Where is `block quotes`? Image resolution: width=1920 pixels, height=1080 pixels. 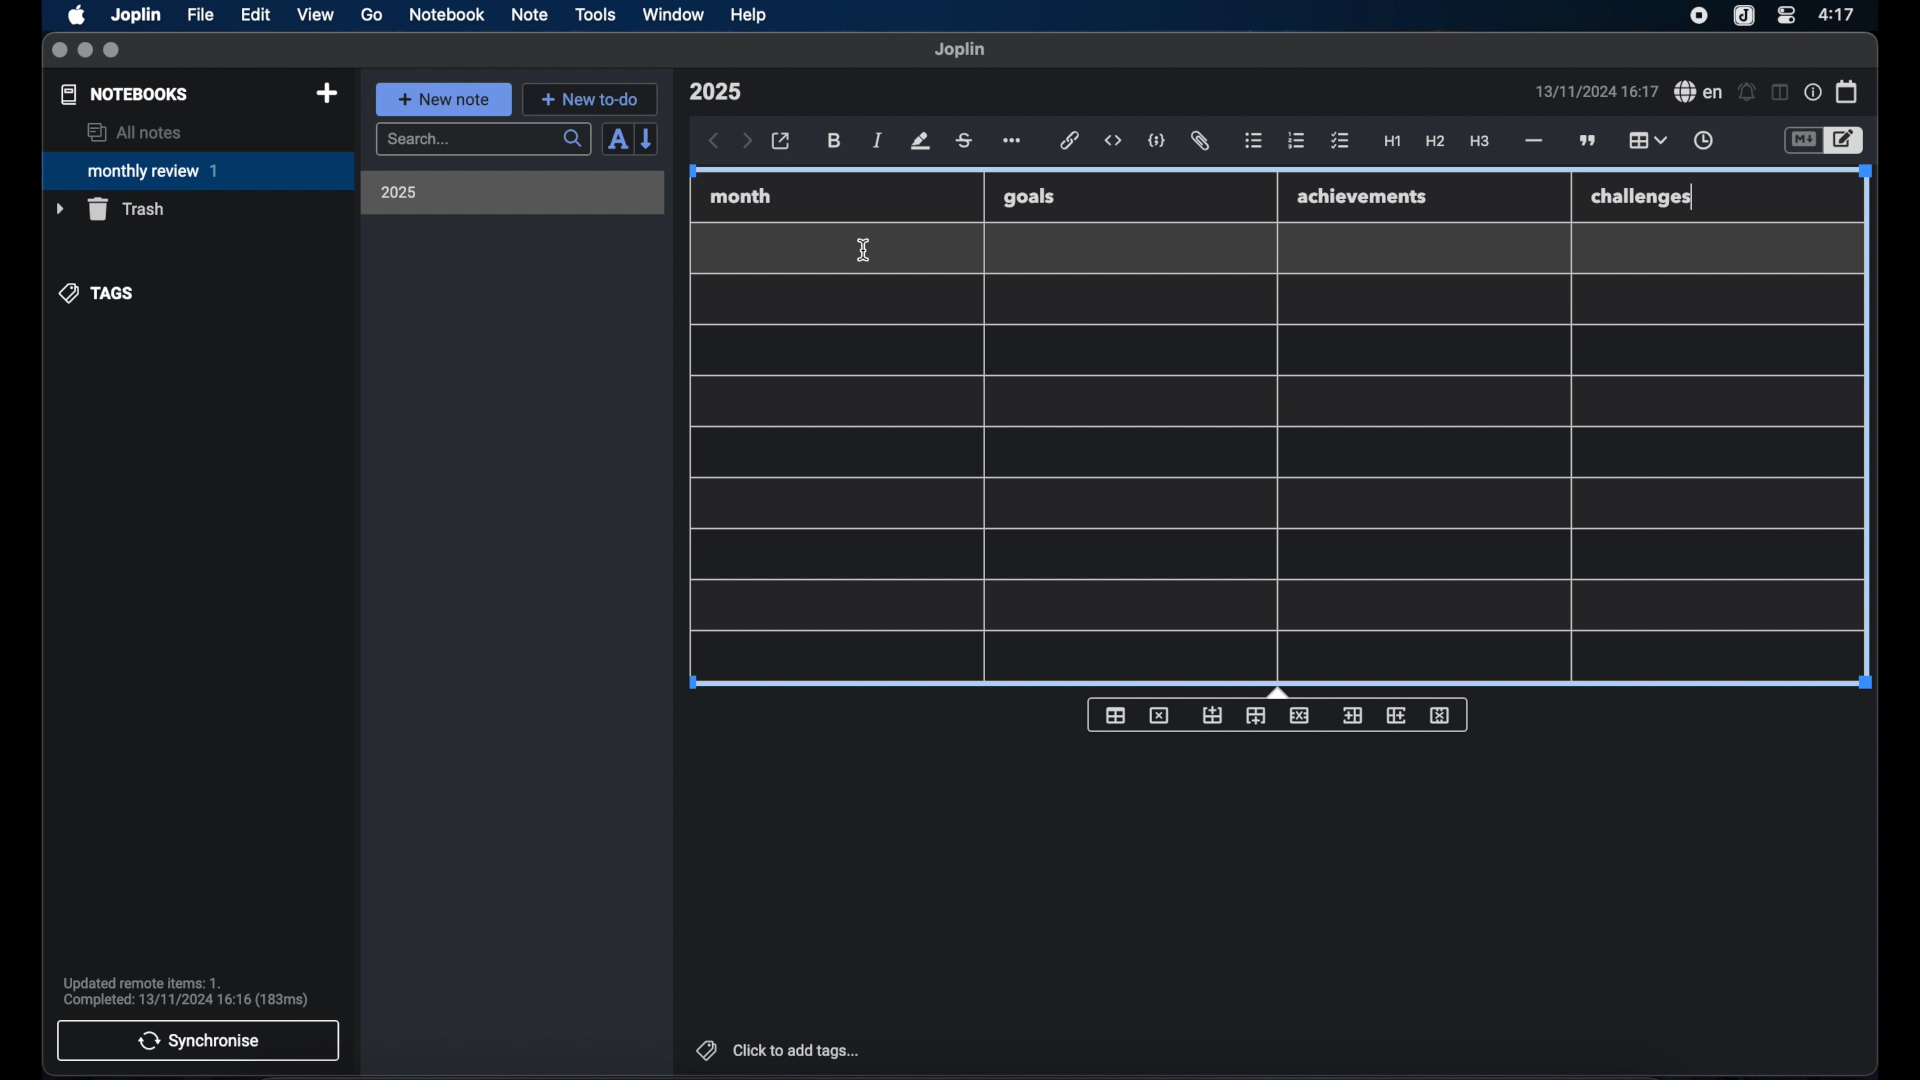 block quotes is located at coordinates (1589, 141).